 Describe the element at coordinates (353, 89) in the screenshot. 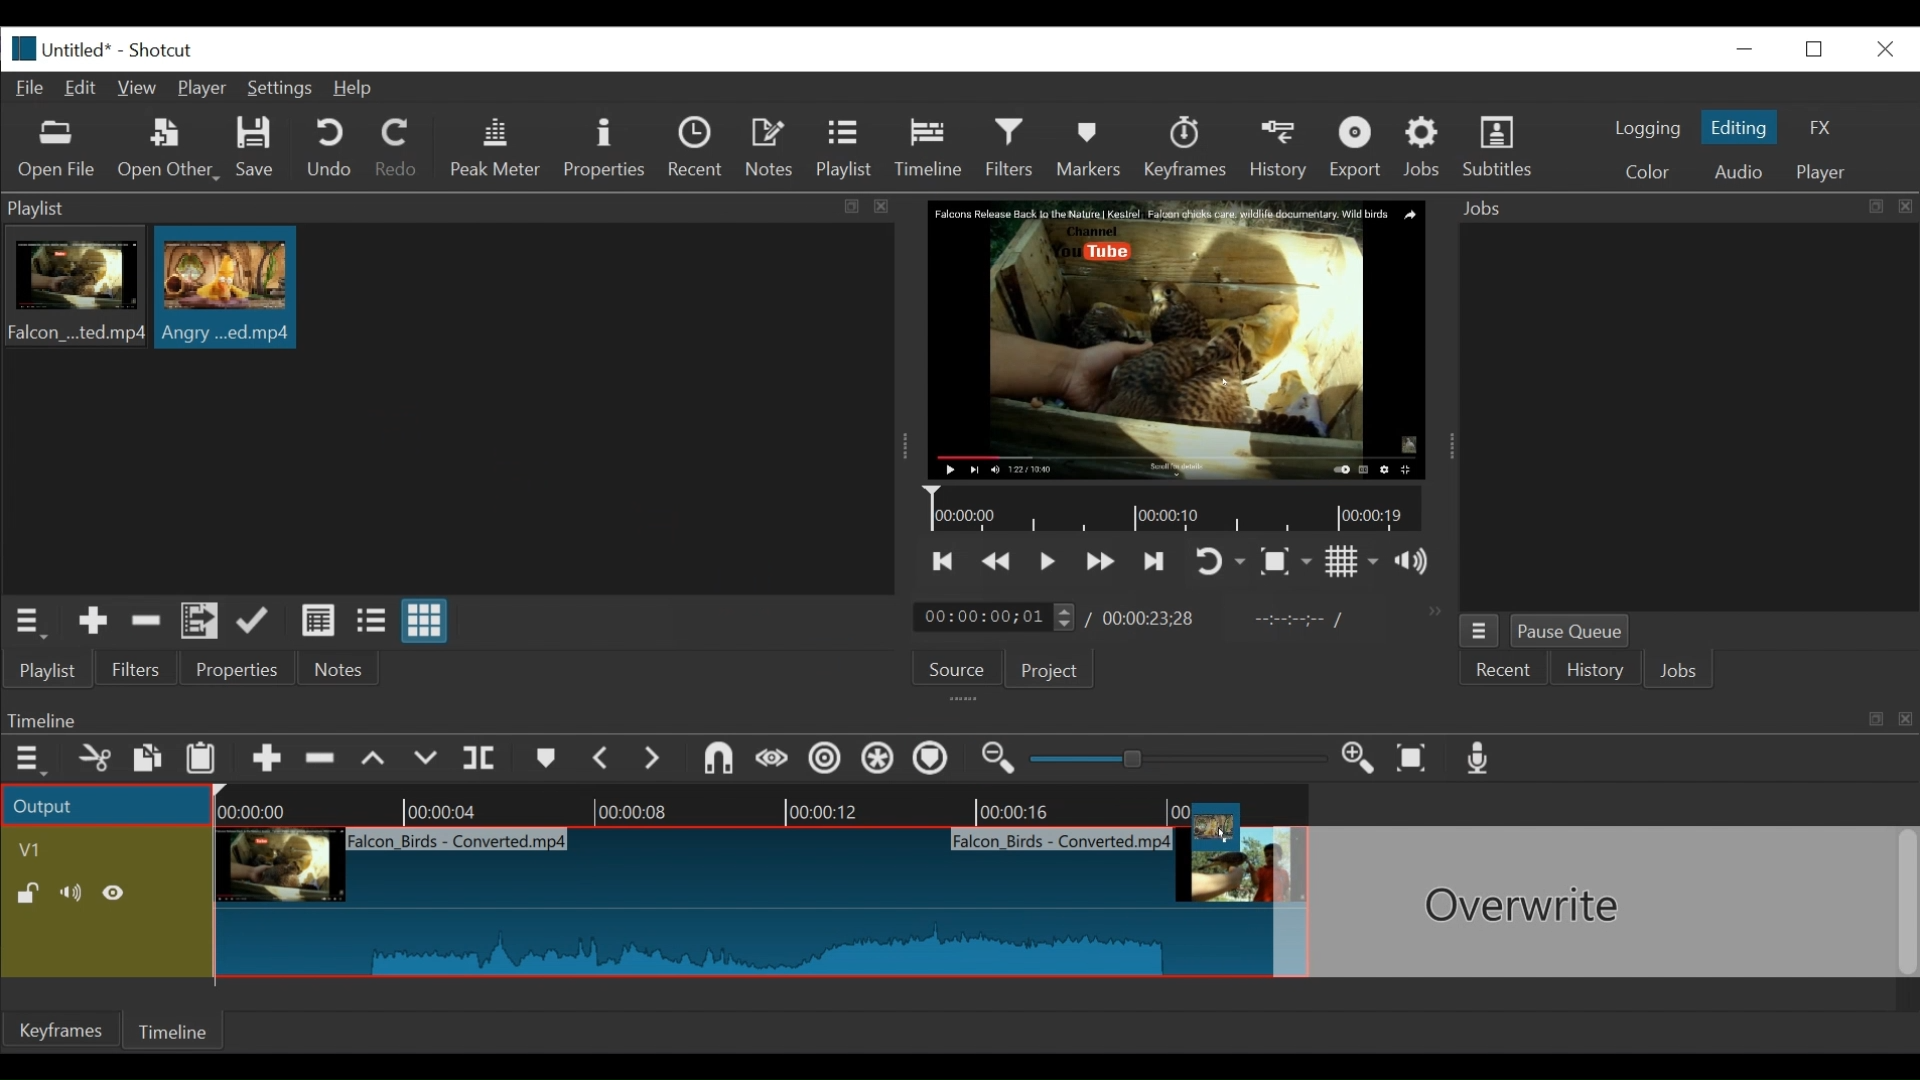

I see `Help` at that location.